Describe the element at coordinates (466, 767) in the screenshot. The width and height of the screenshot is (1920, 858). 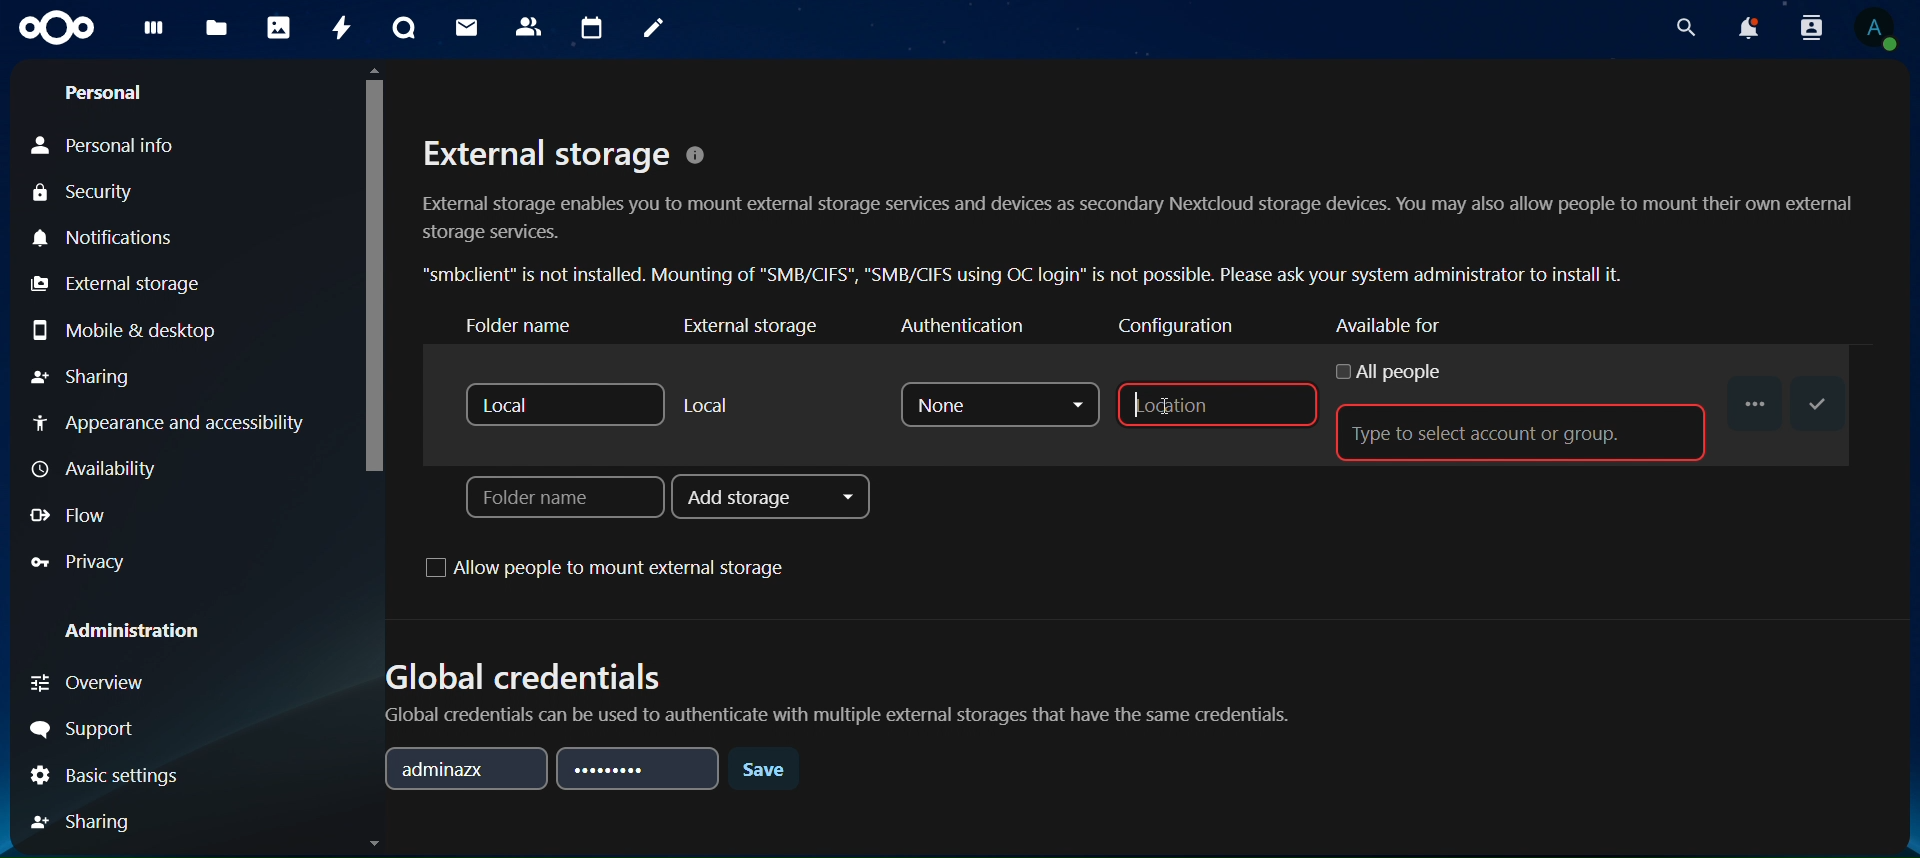
I see `adminazx` at that location.